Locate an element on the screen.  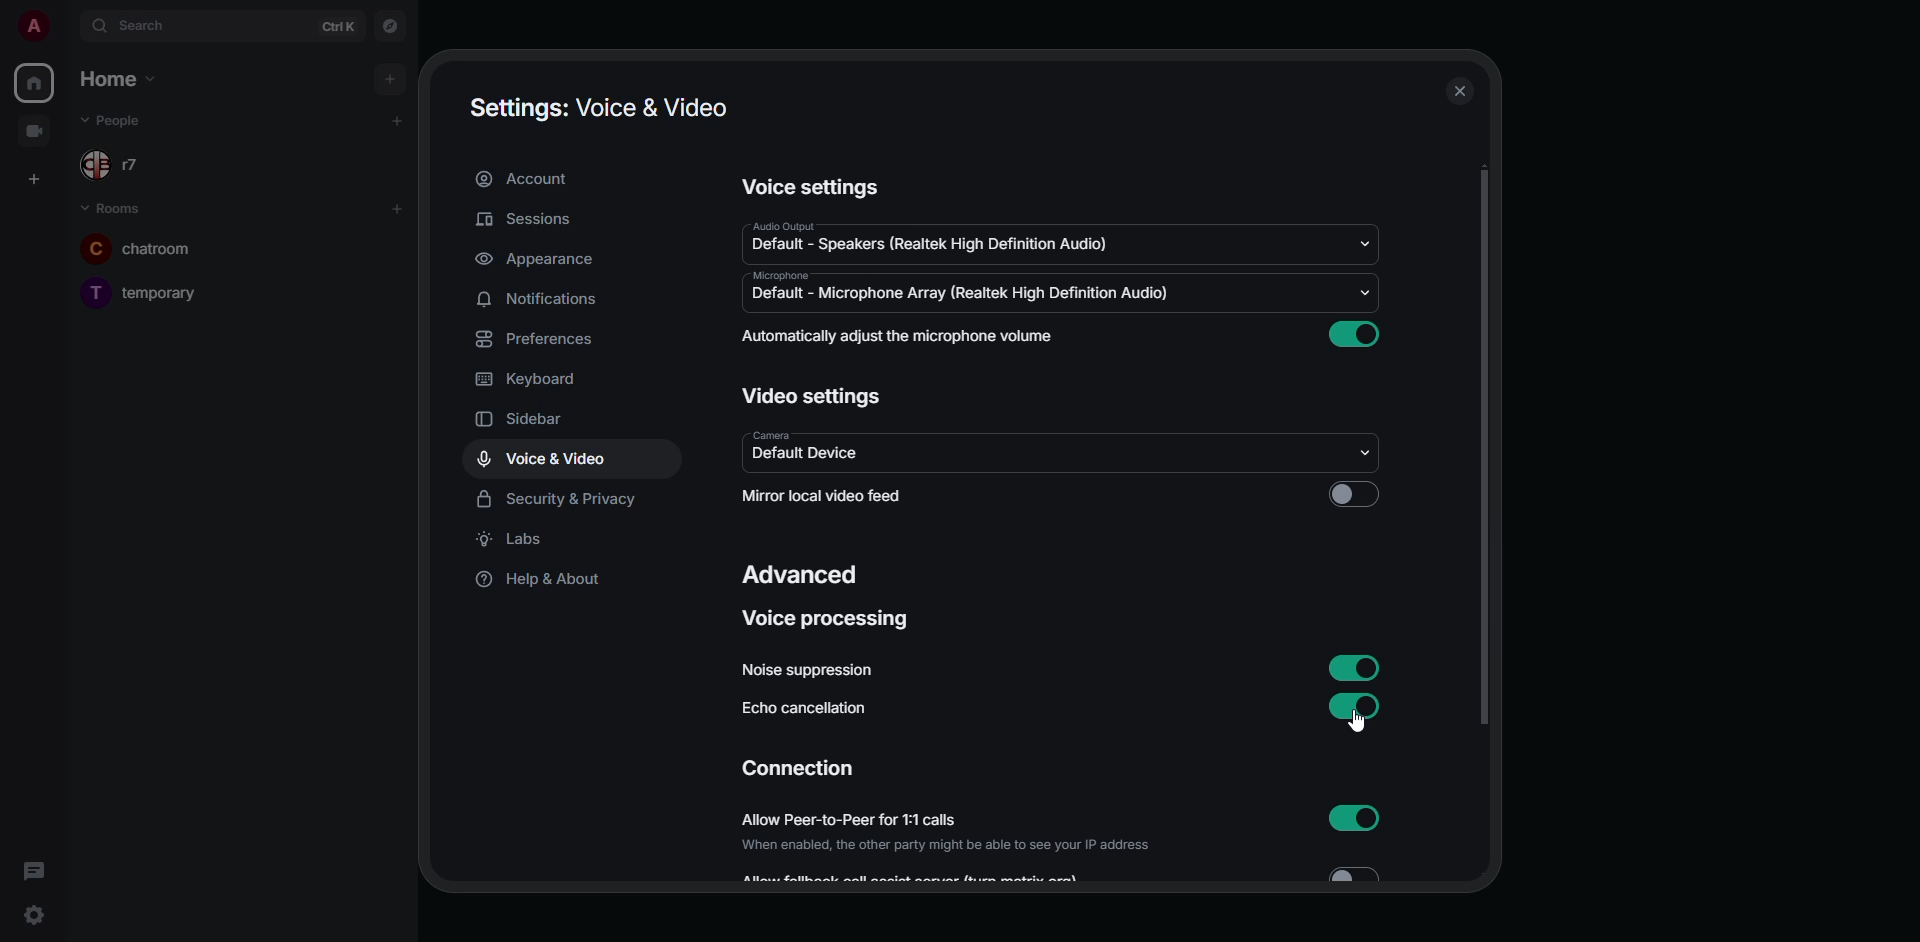
drop down is located at coordinates (1366, 291).